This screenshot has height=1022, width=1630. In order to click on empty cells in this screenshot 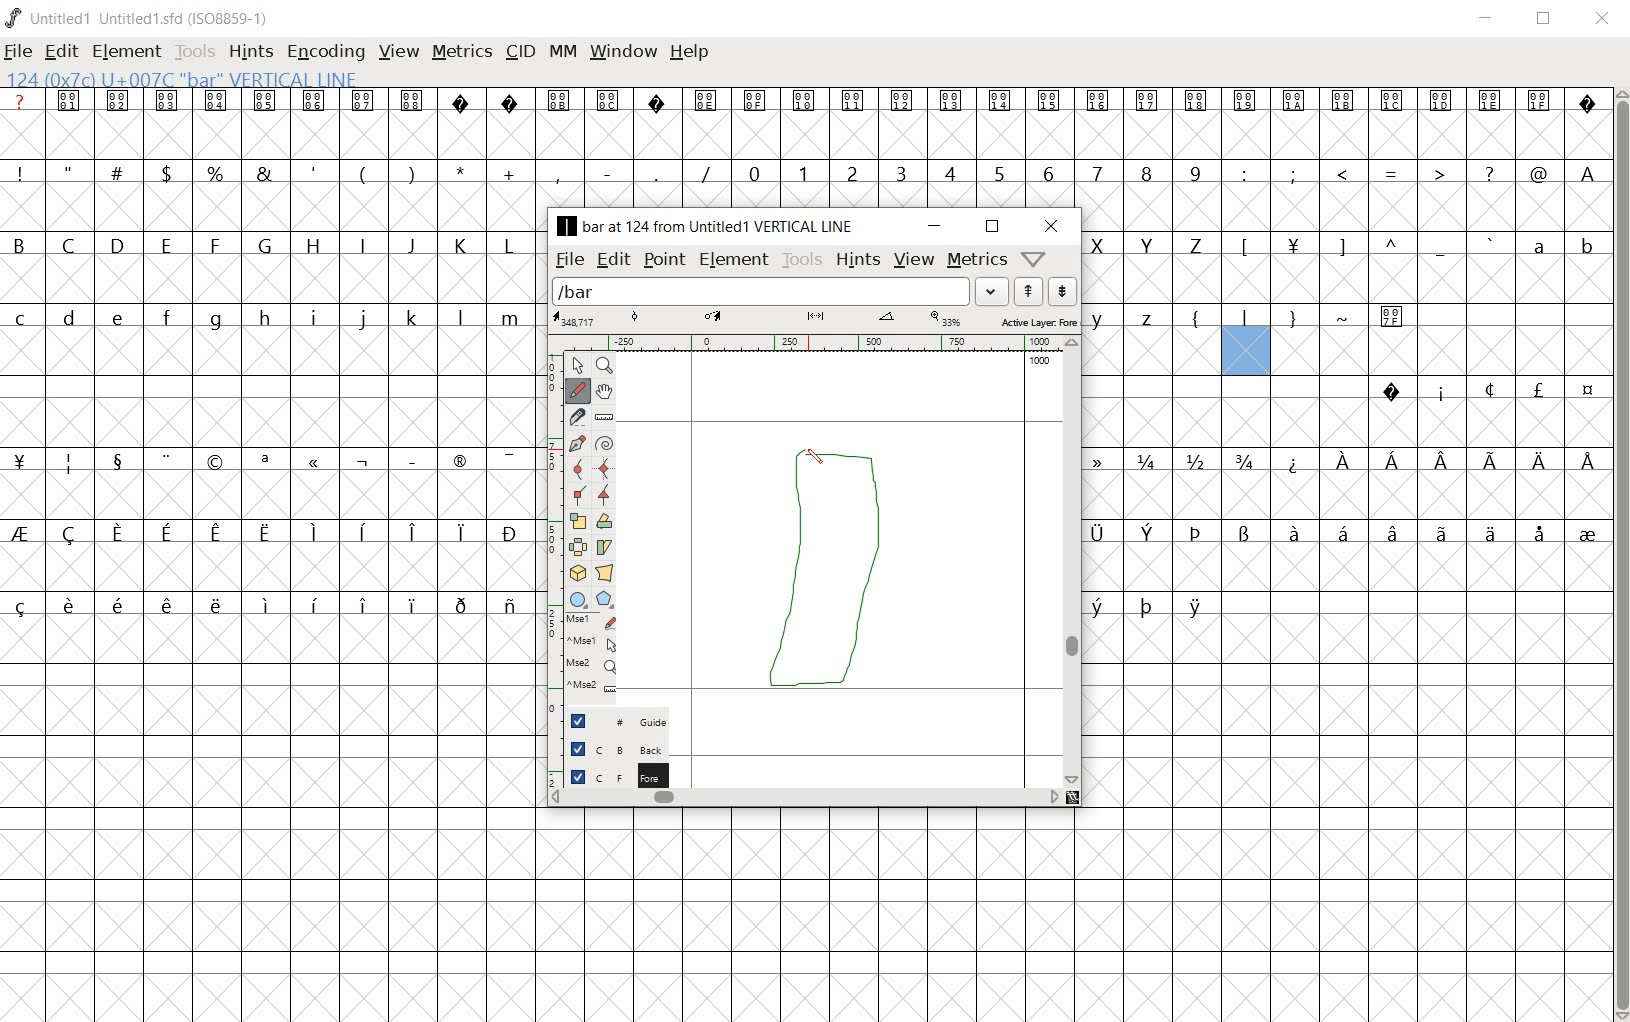, I will do `click(273, 493)`.